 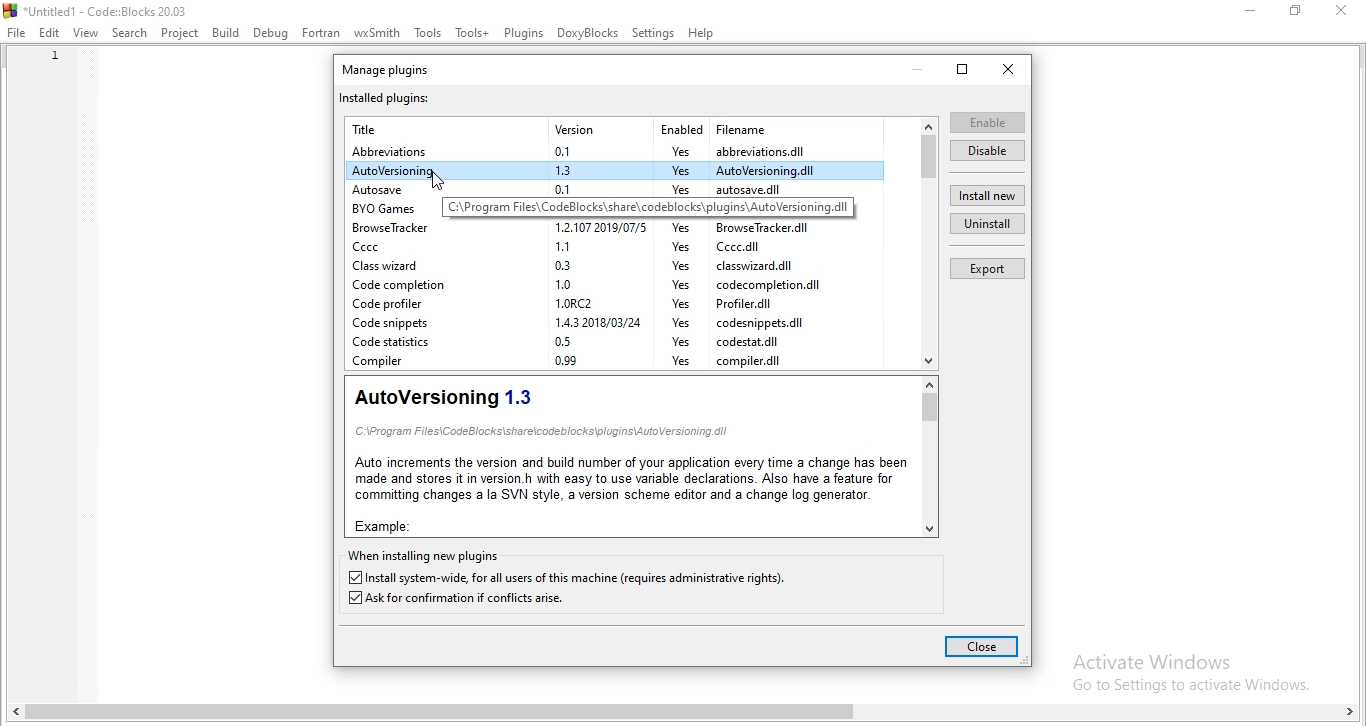 What do you see at coordinates (321, 34) in the screenshot?
I see `Fortran` at bounding box center [321, 34].